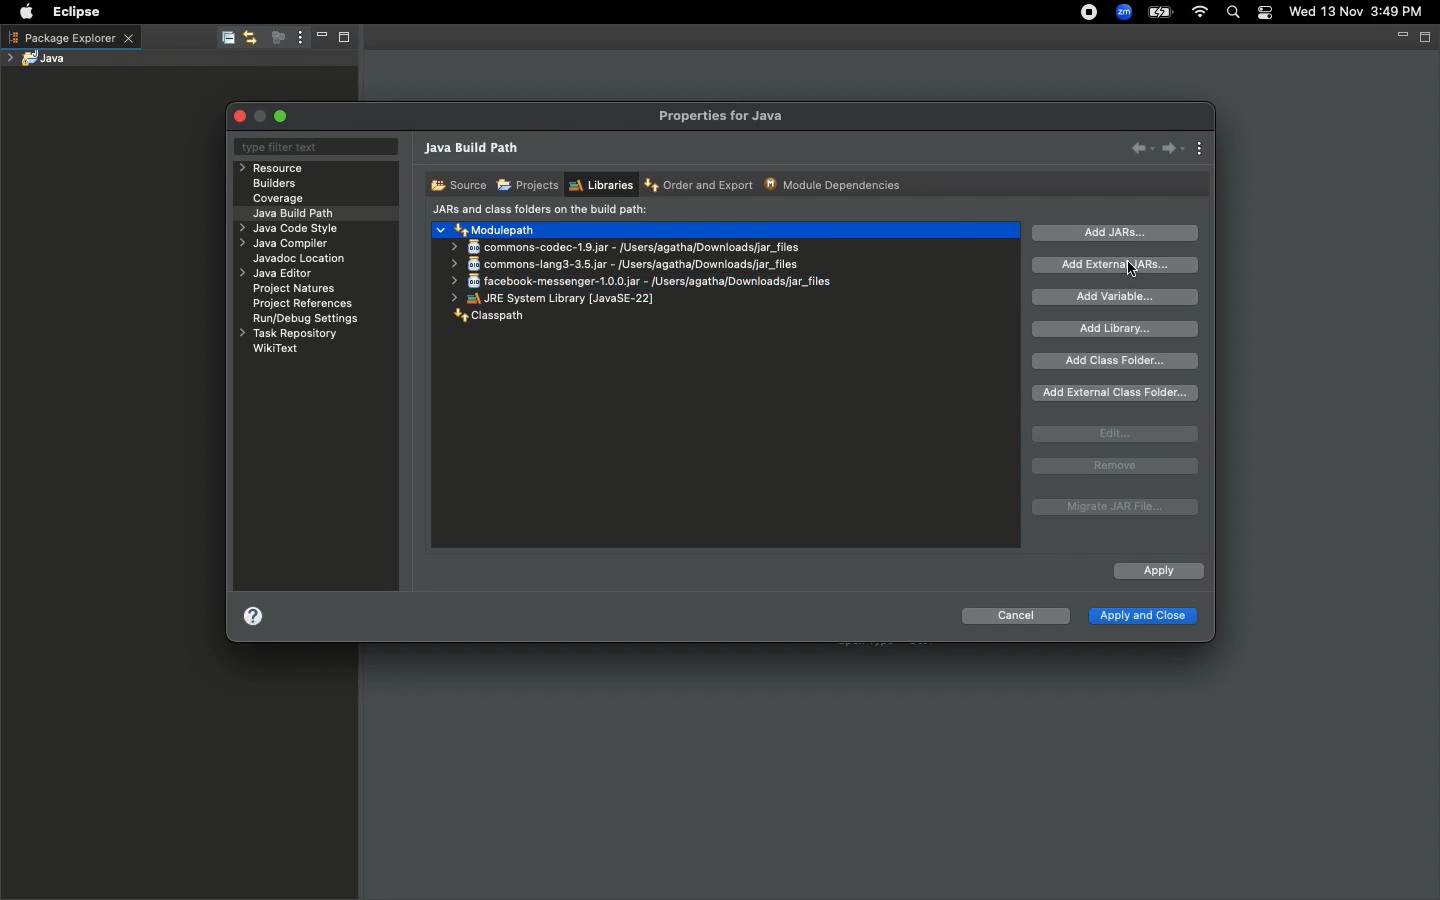 The image size is (1440, 900). Describe the element at coordinates (276, 348) in the screenshot. I see `WikiText` at that location.